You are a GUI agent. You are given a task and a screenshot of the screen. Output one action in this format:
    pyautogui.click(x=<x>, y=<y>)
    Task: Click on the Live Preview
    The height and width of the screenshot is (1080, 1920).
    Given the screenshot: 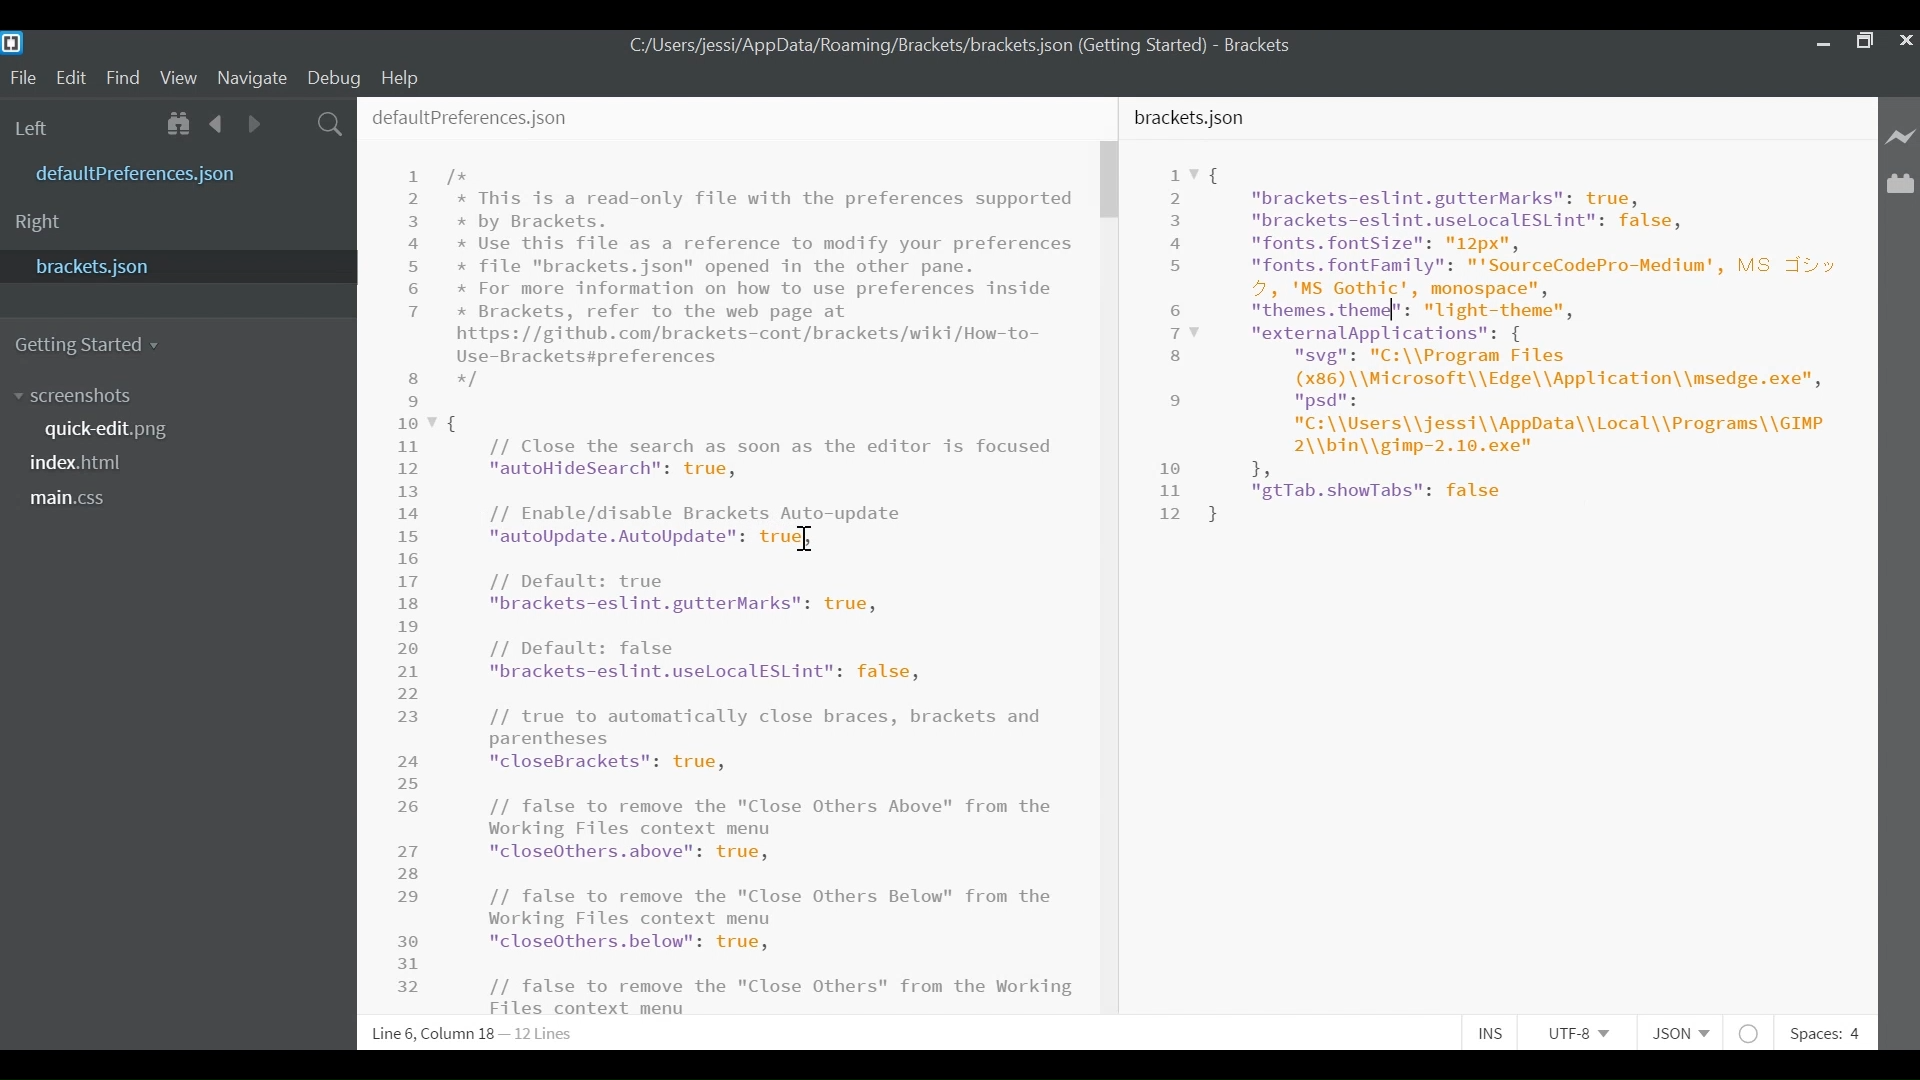 What is the action you would take?
    pyautogui.click(x=1898, y=135)
    